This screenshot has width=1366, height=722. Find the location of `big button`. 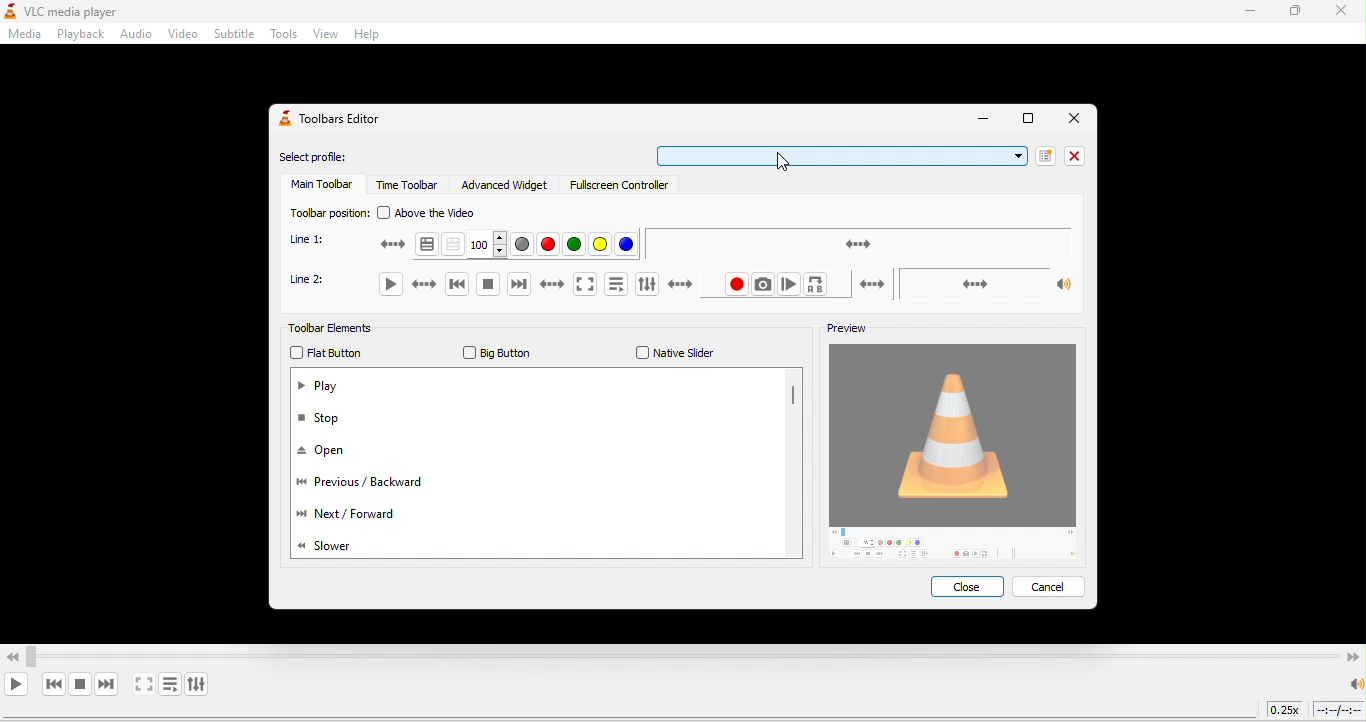

big button is located at coordinates (496, 353).